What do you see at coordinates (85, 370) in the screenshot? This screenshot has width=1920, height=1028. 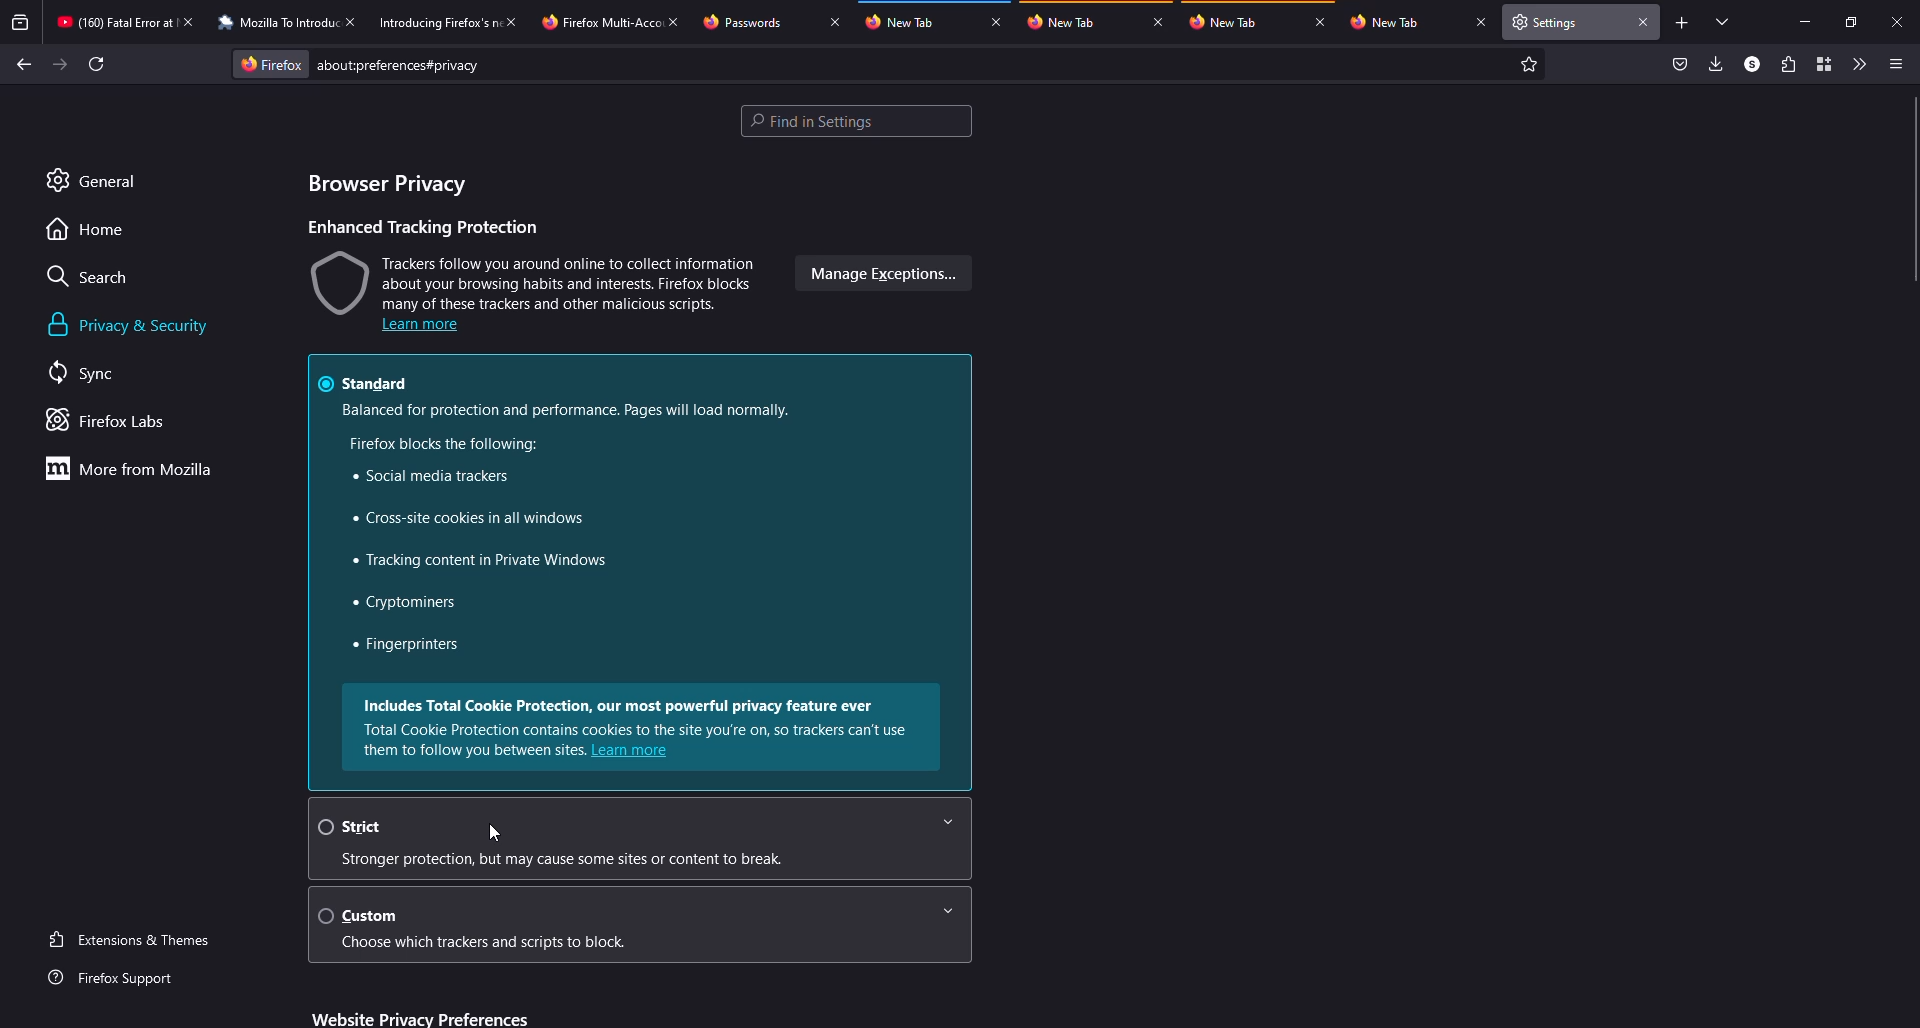 I see `sync` at bounding box center [85, 370].